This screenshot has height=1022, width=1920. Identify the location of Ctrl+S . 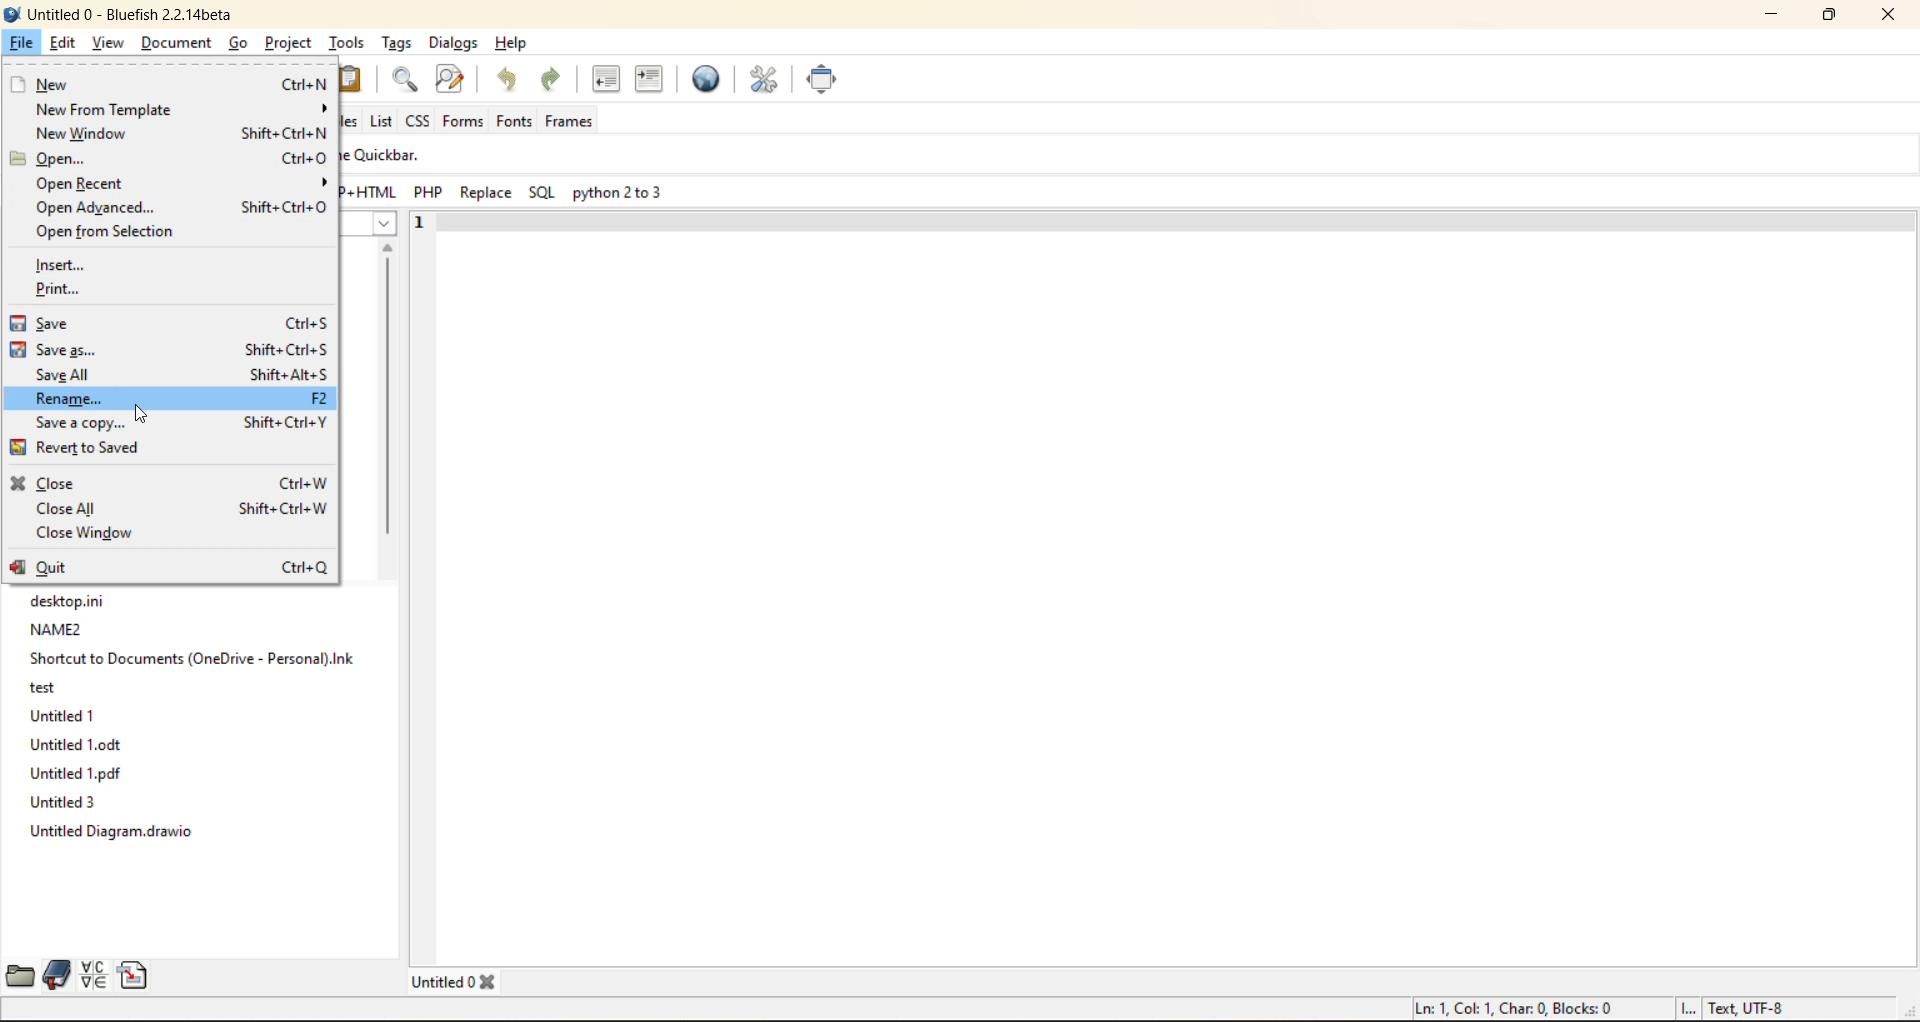
(314, 322).